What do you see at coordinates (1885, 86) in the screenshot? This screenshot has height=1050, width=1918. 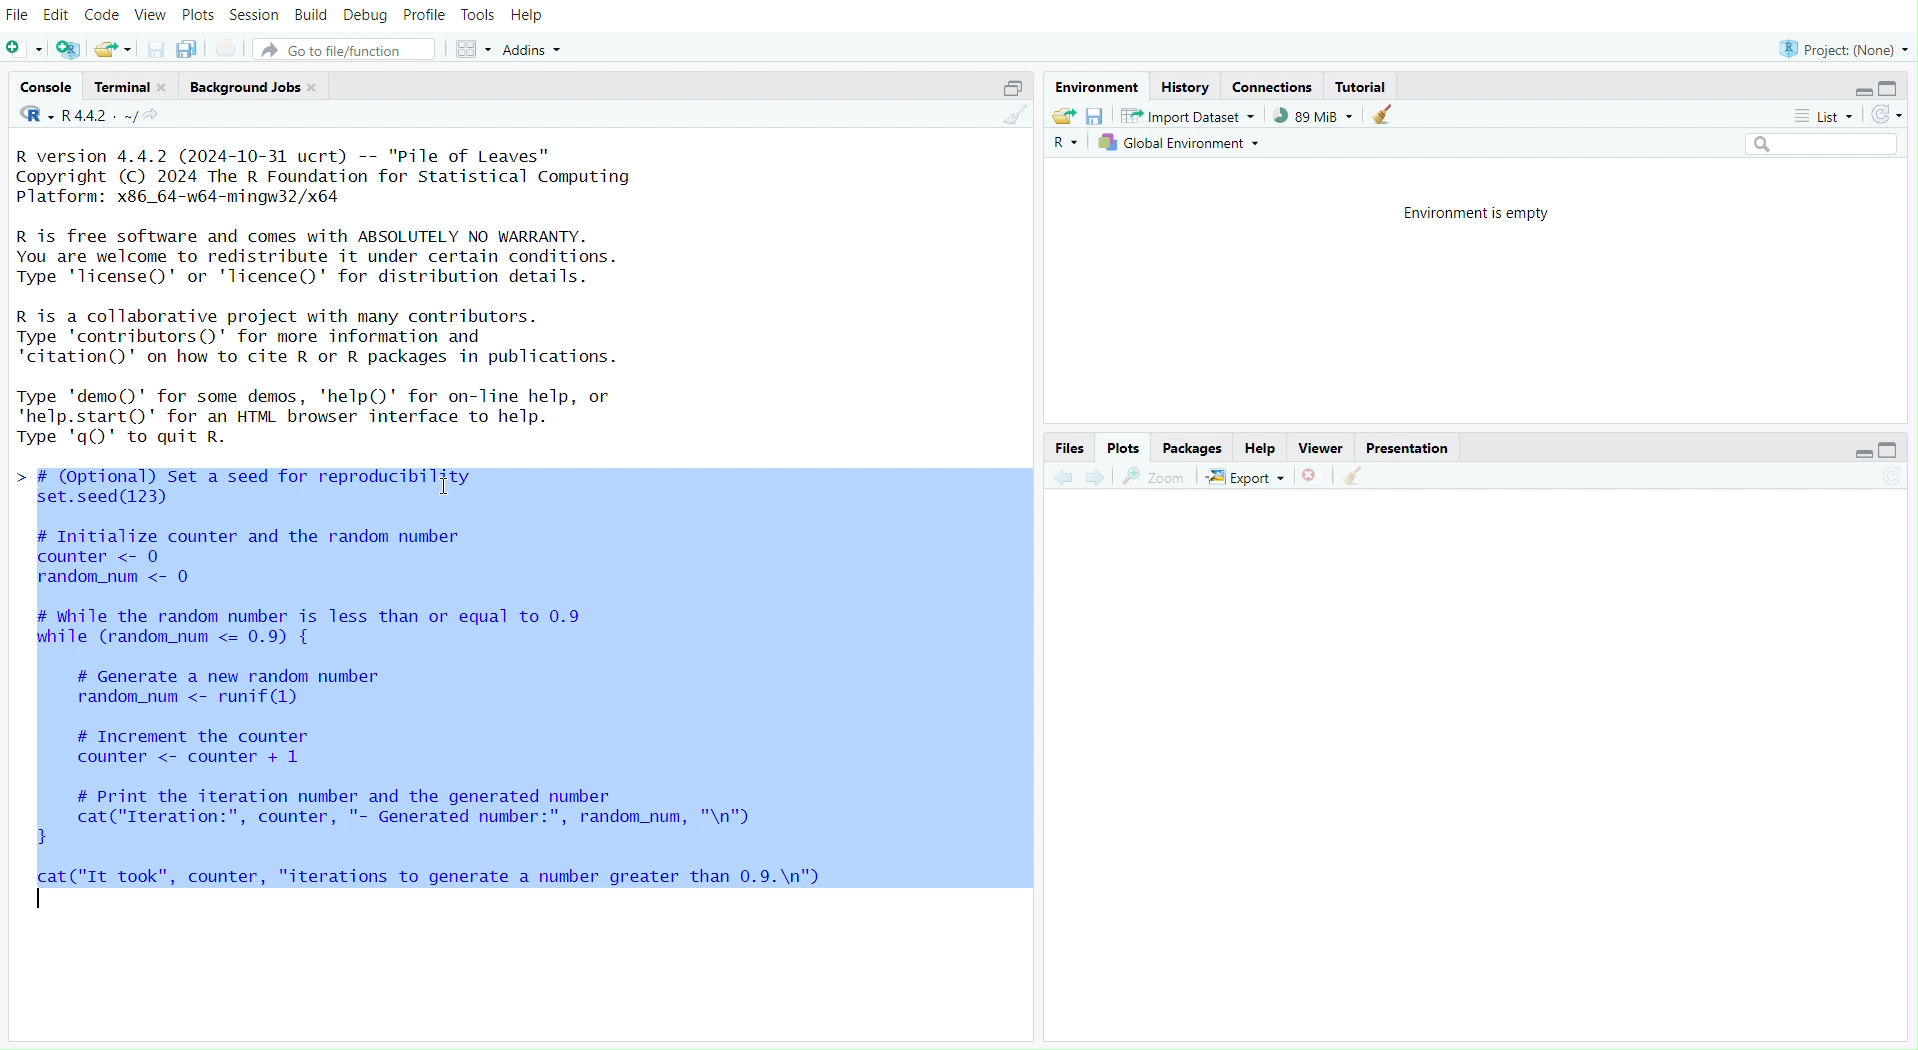 I see `Maximize` at bounding box center [1885, 86].